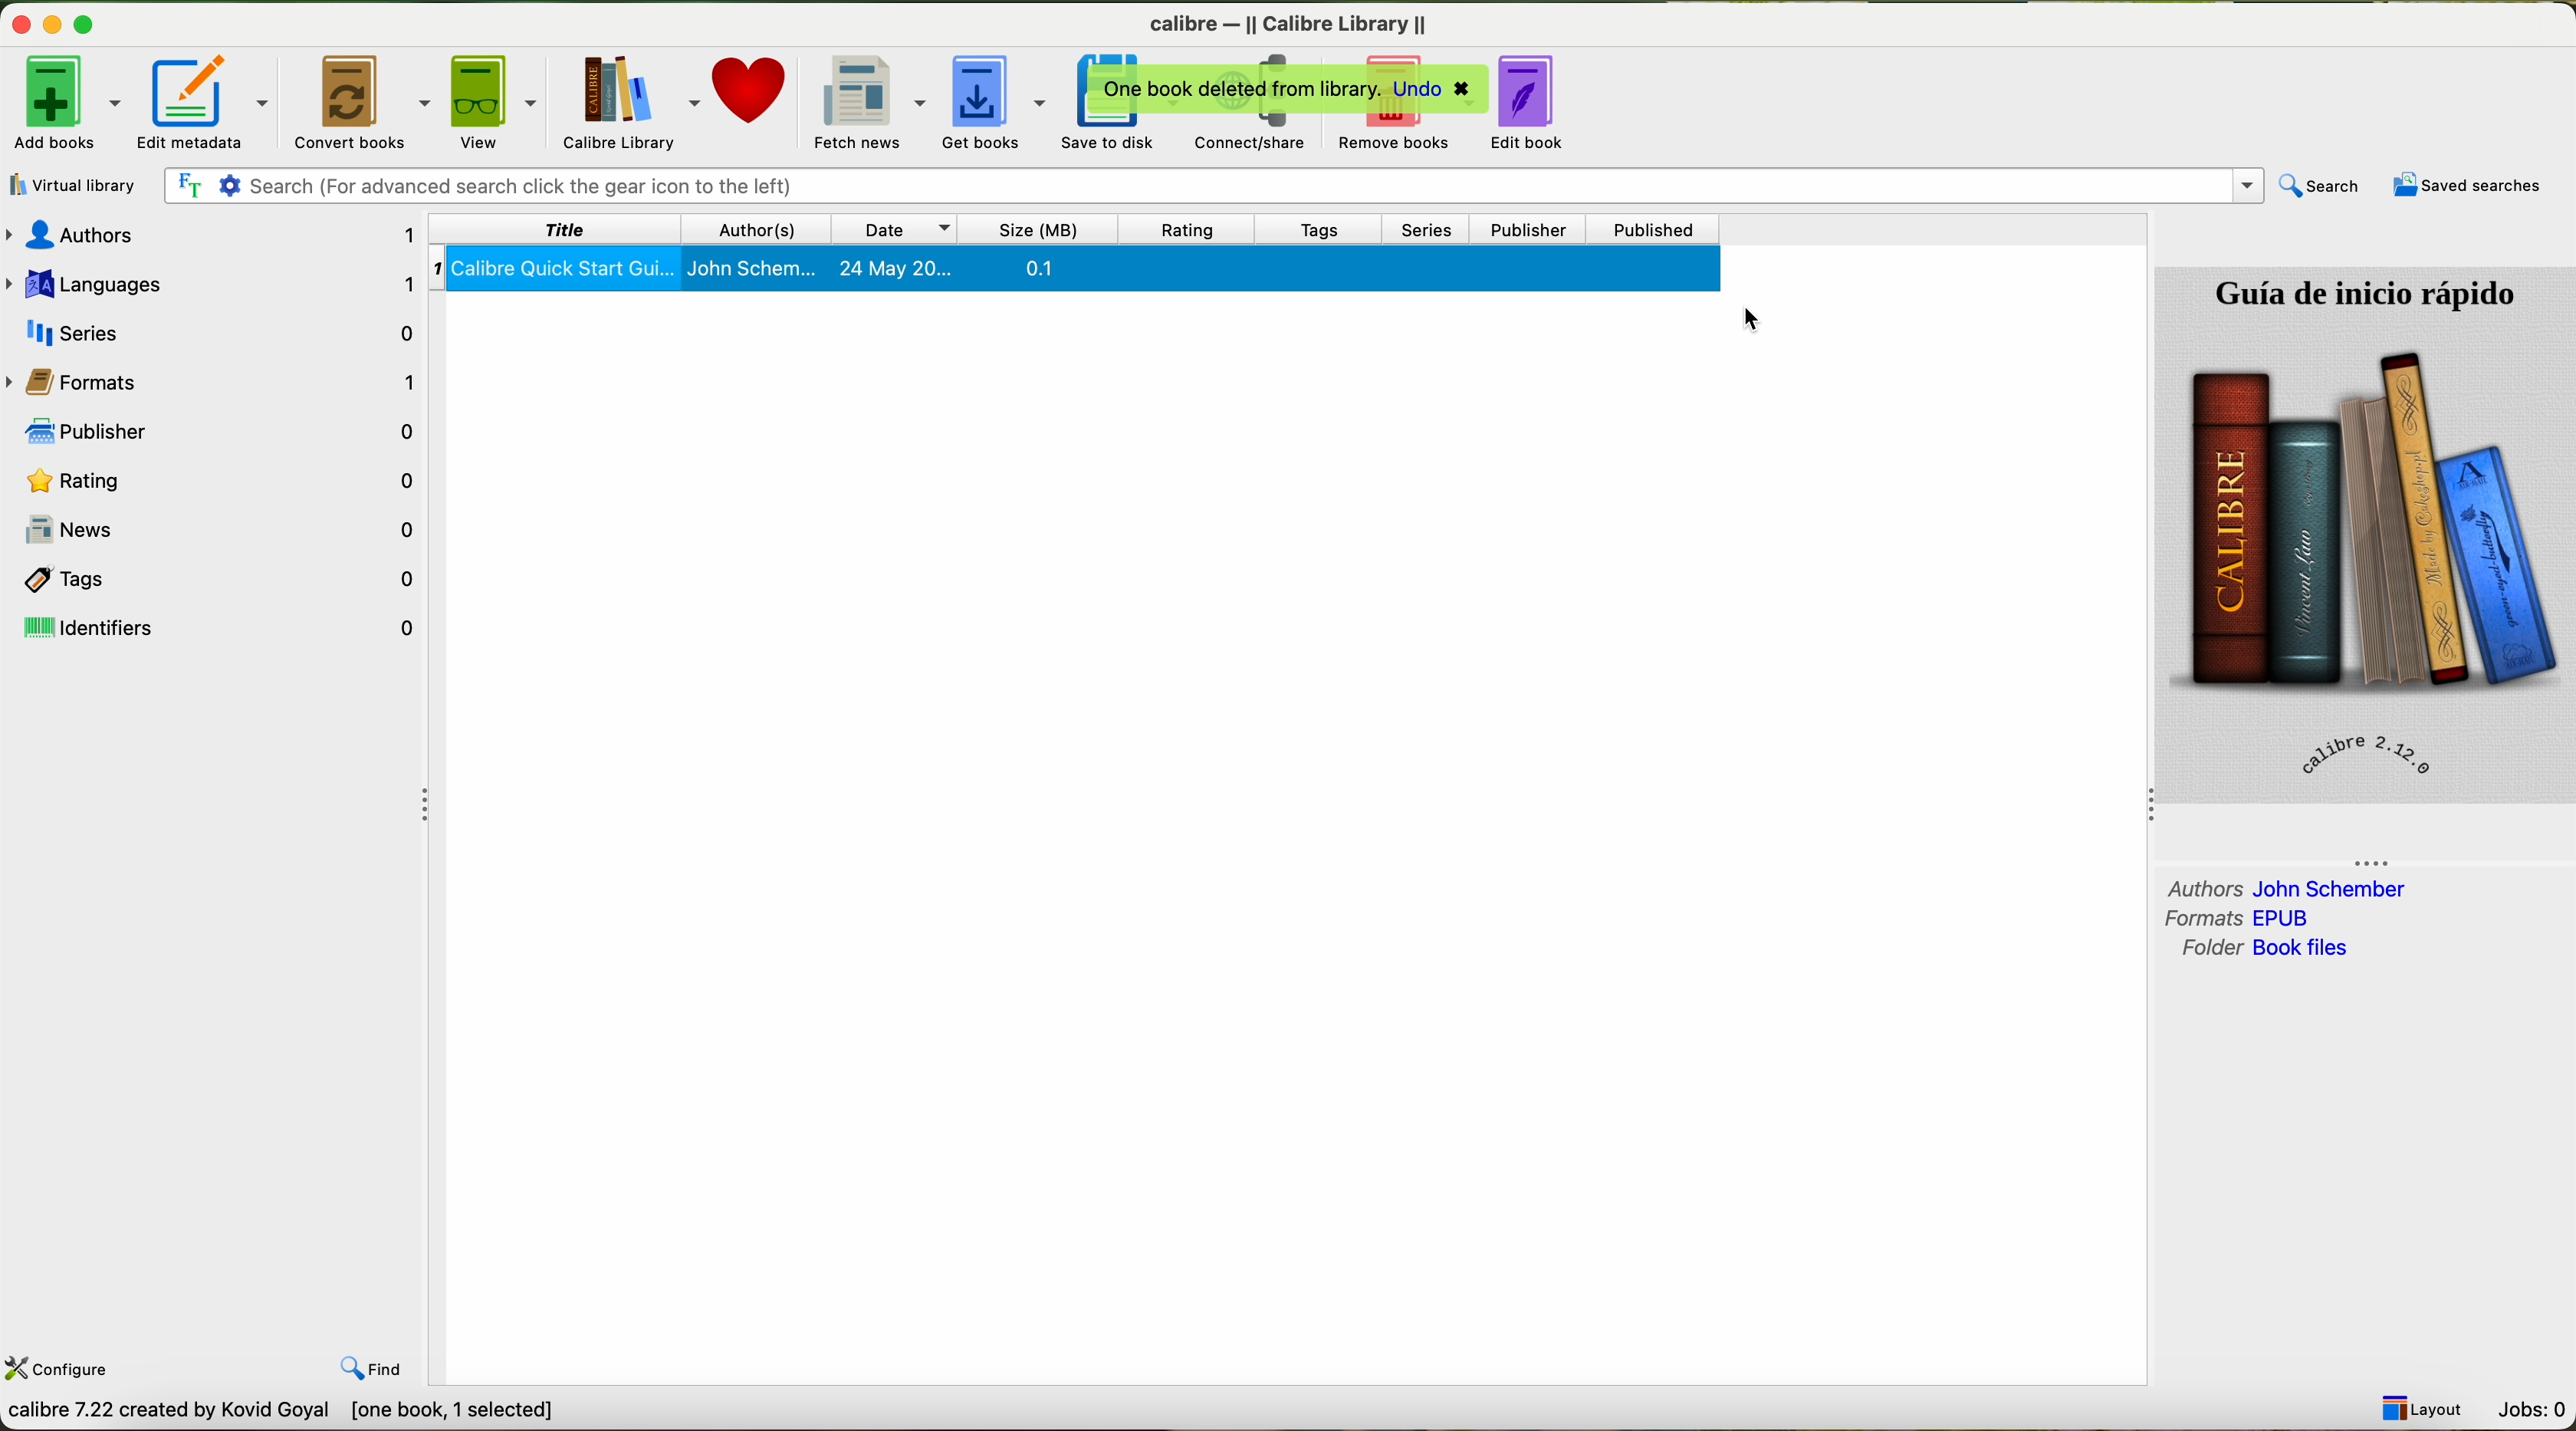 Image resolution: width=2576 pixels, height=1431 pixels. Describe the element at coordinates (2358, 539) in the screenshot. I see `book cover` at that location.